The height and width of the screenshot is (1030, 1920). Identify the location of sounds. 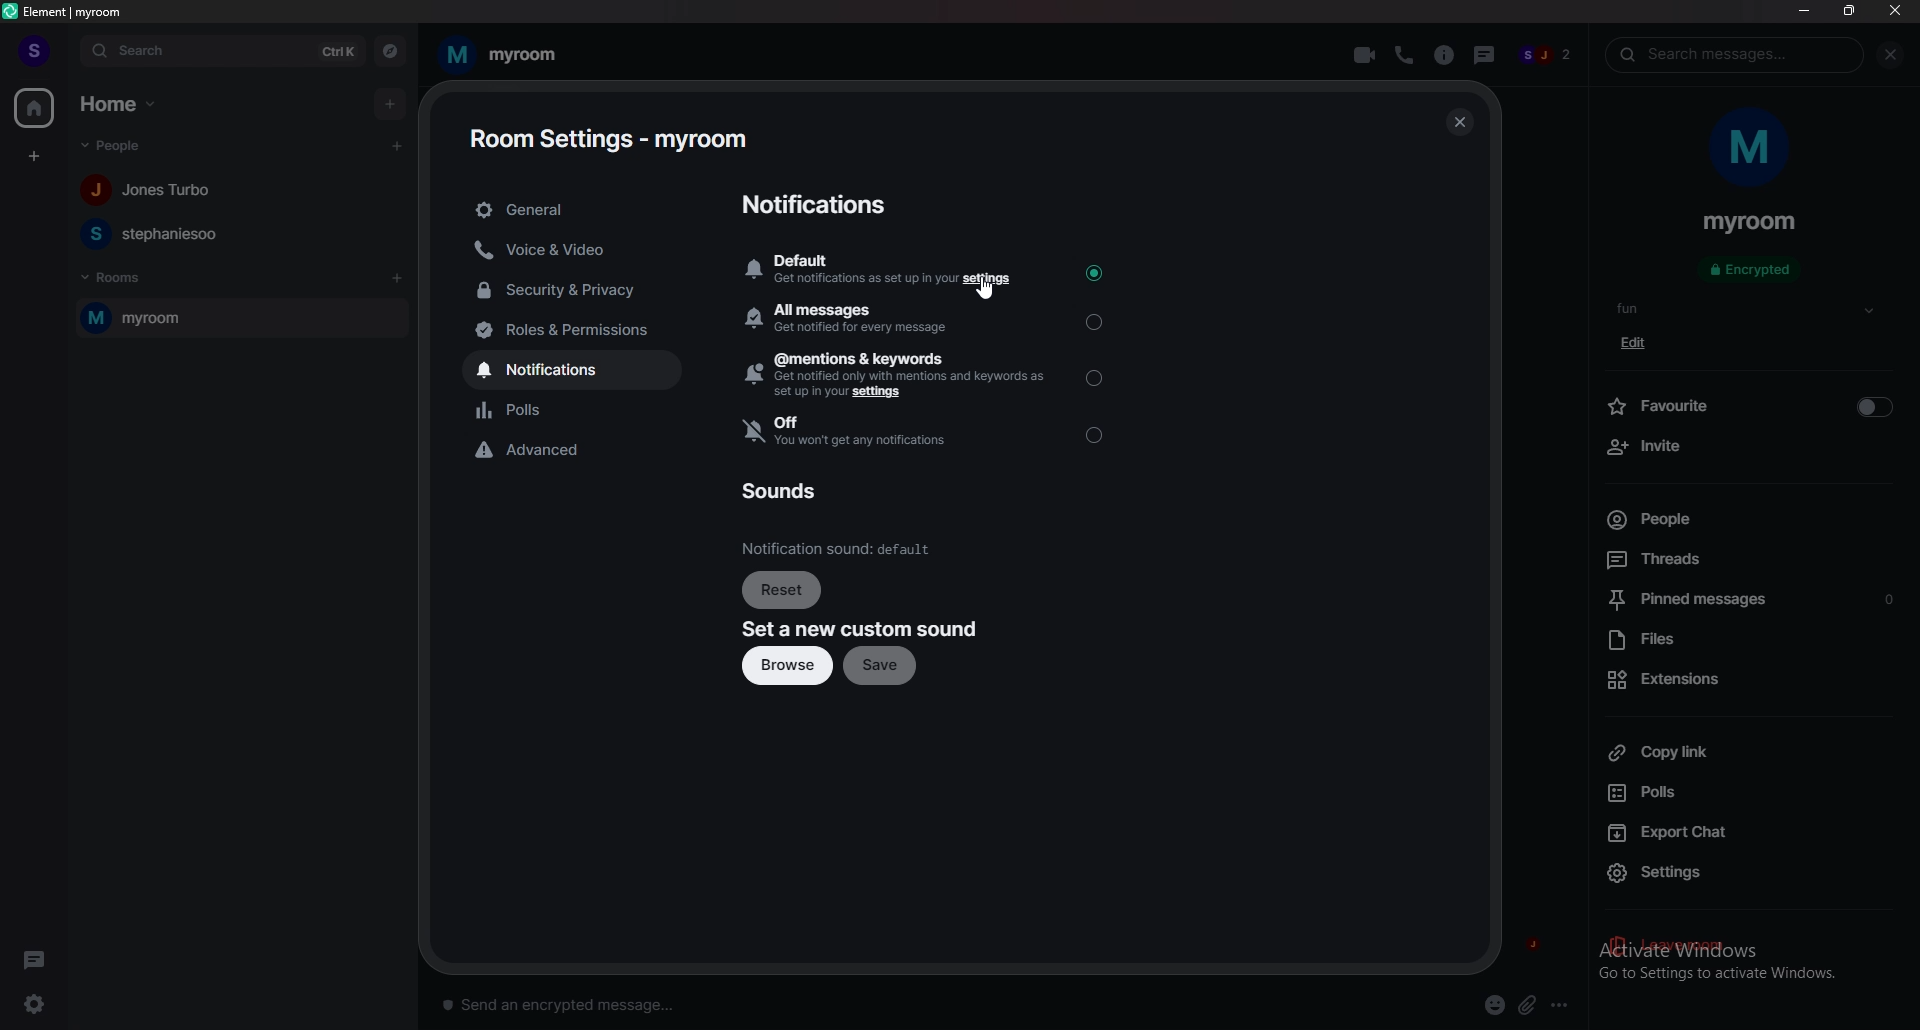
(784, 491).